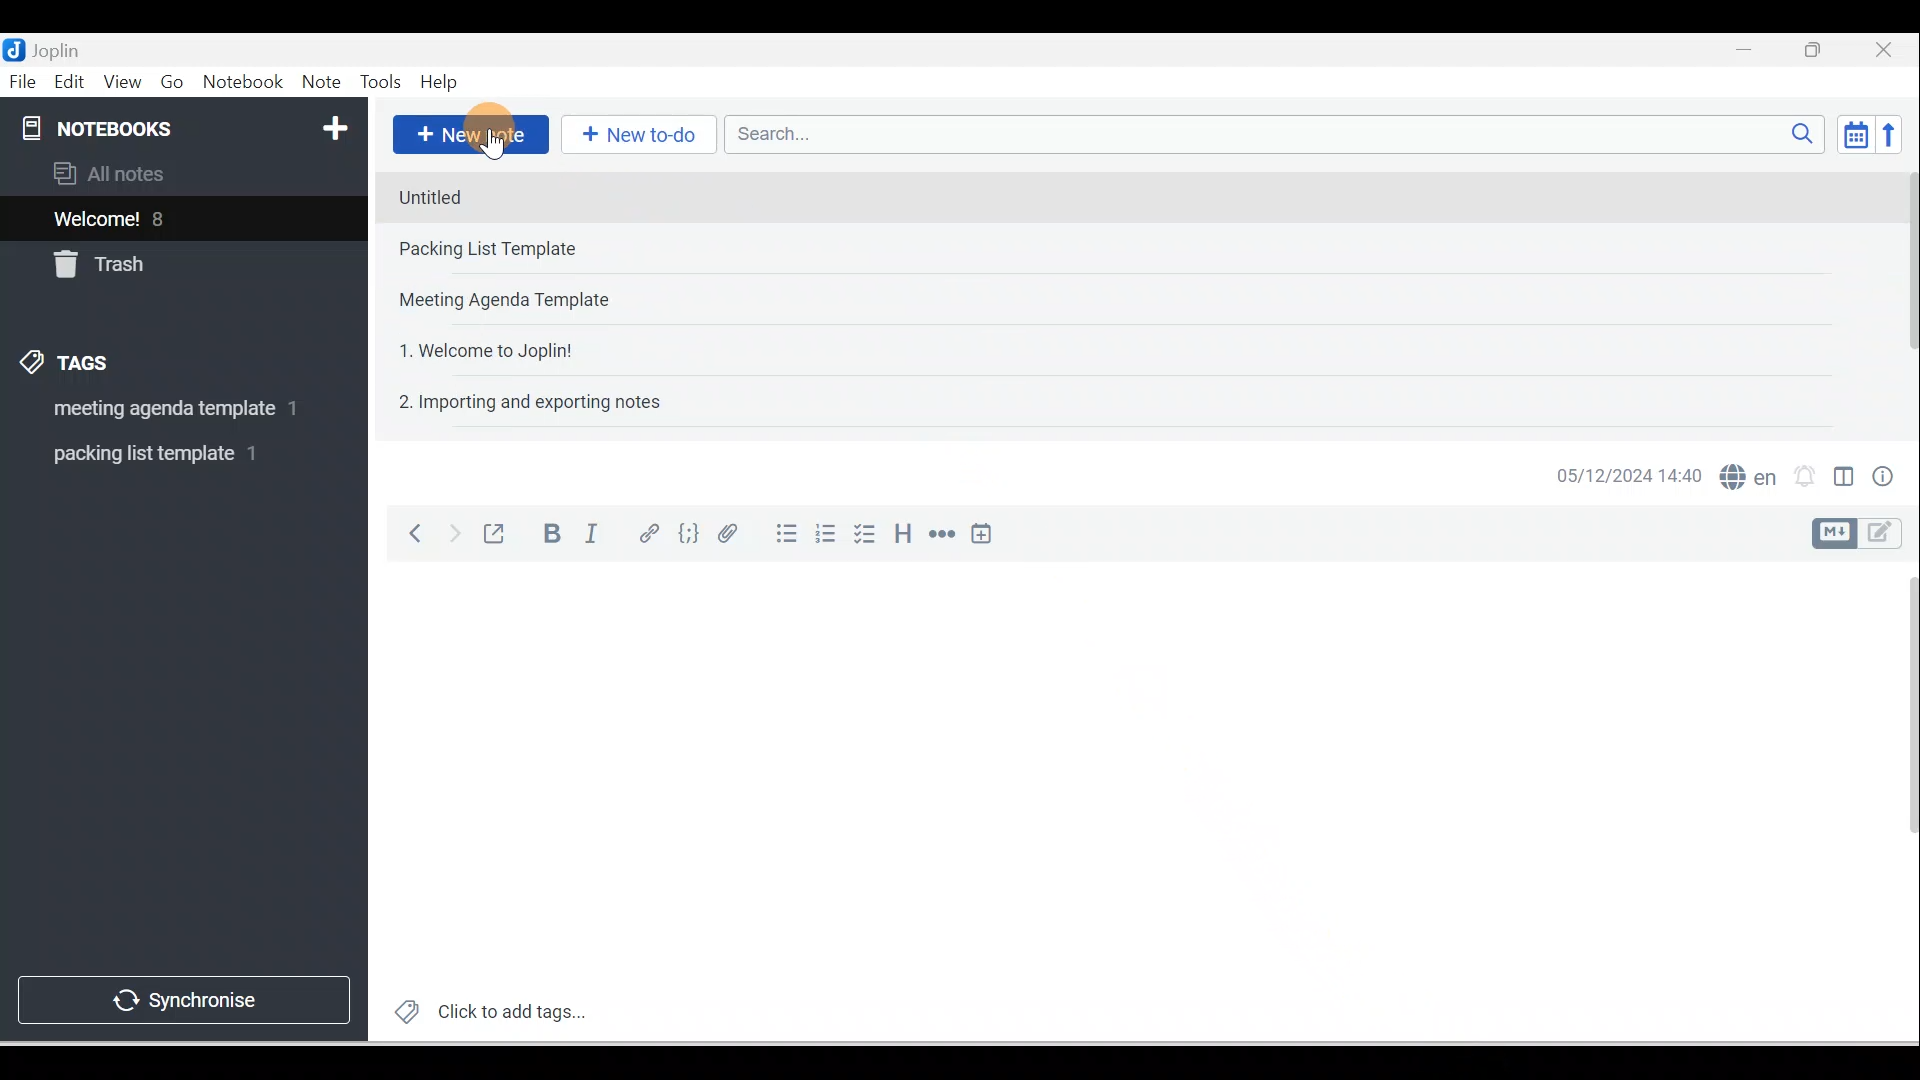 This screenshot has height=1080, width=1920. Describe the element at coordinates (1802, 477) in the screenshot. I see `Set alarm` at that location.